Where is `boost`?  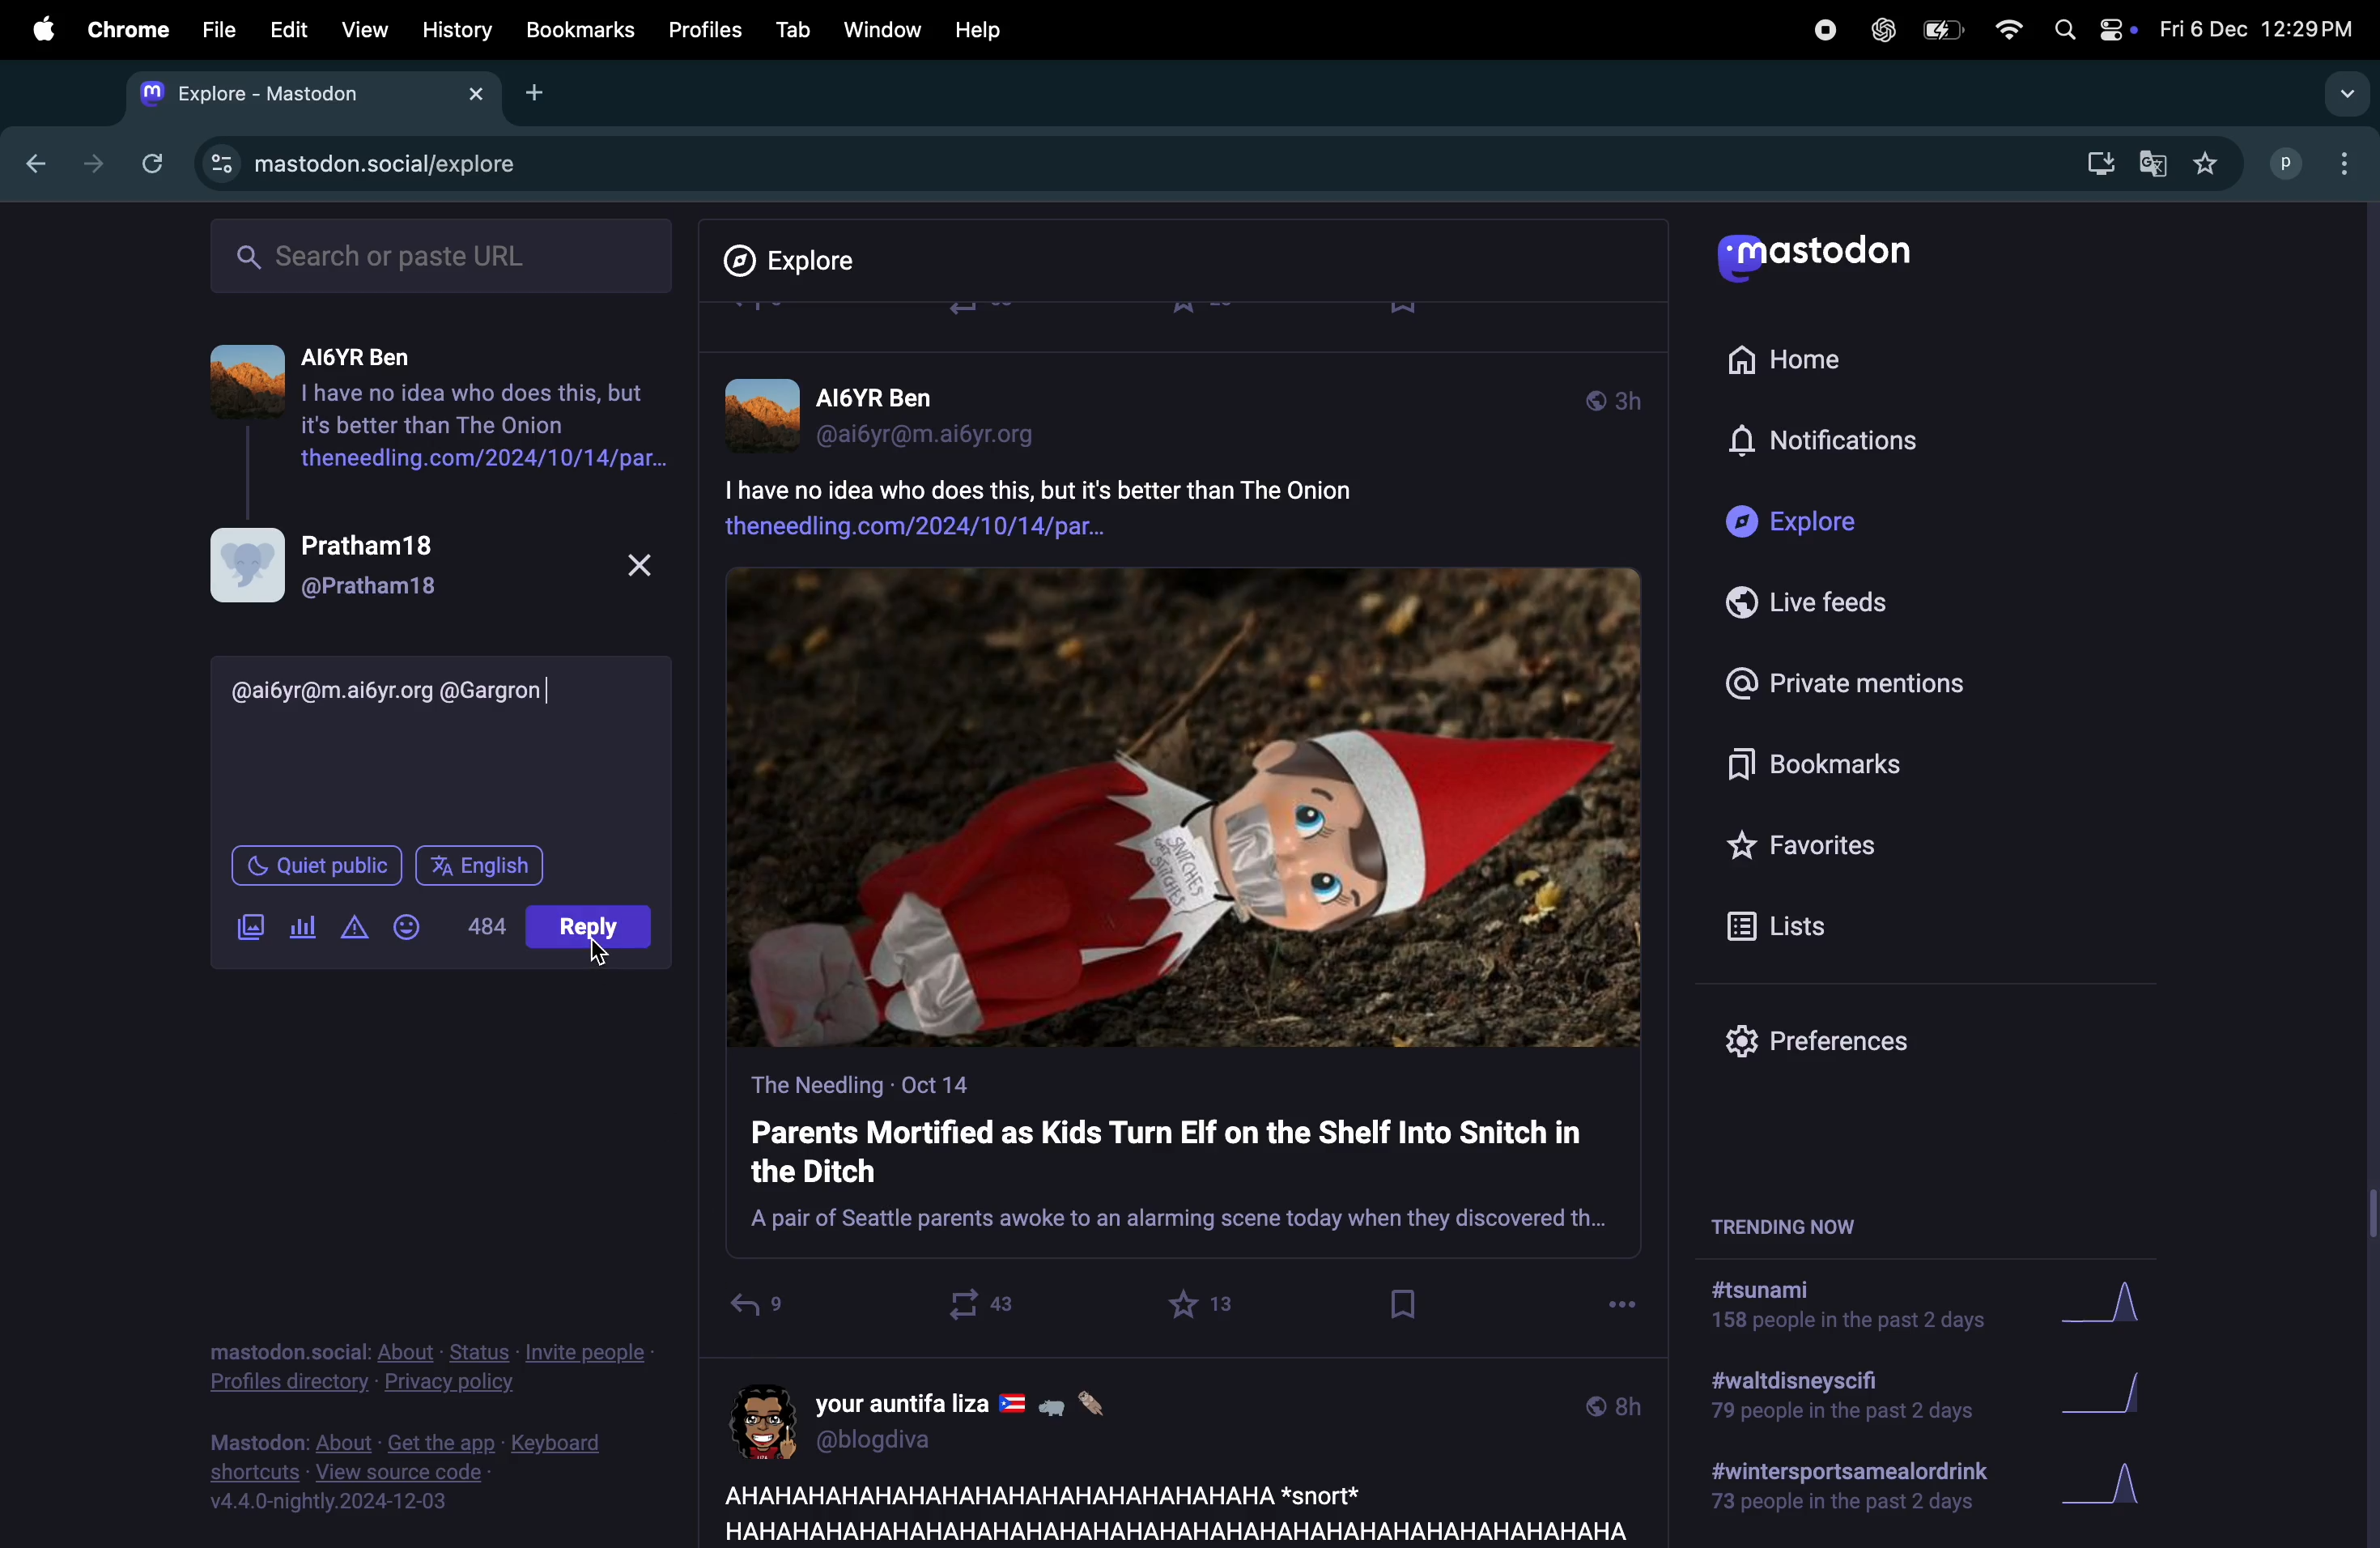 boost is located at coordinates (972, 1304).